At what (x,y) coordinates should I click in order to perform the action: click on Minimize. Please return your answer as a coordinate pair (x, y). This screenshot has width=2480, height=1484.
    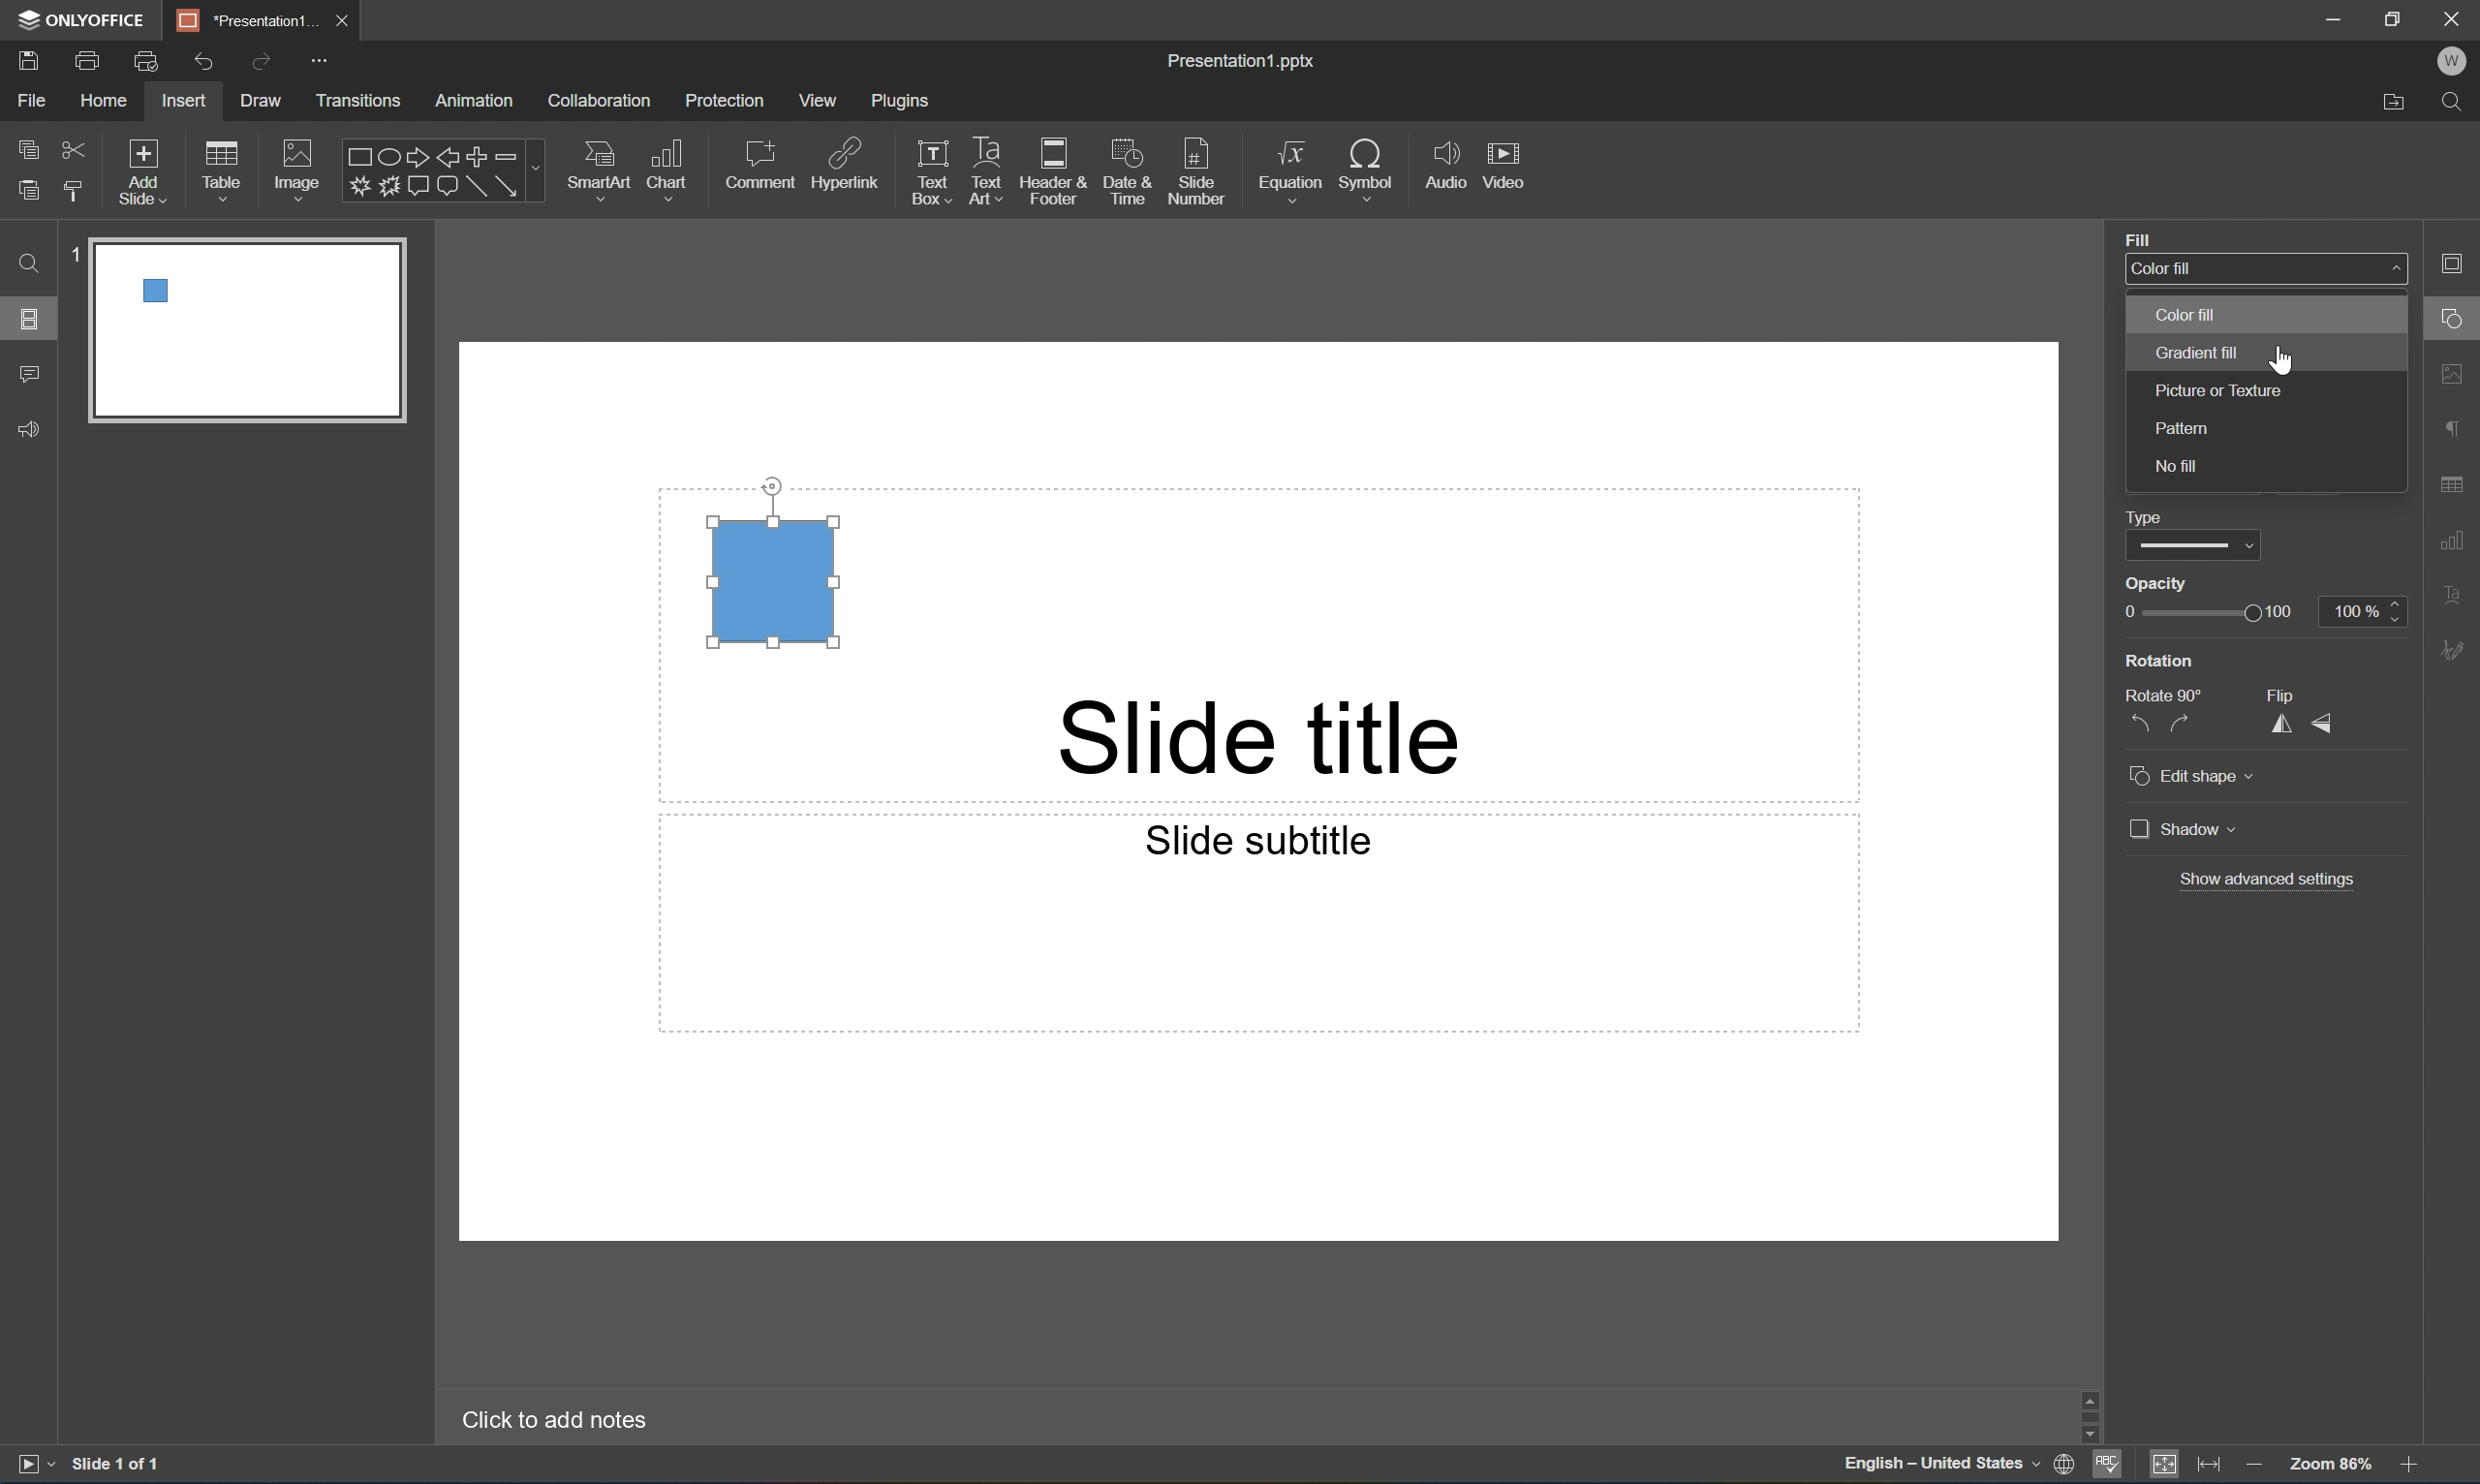
    Looking at the image, I should click on (2334, 16).